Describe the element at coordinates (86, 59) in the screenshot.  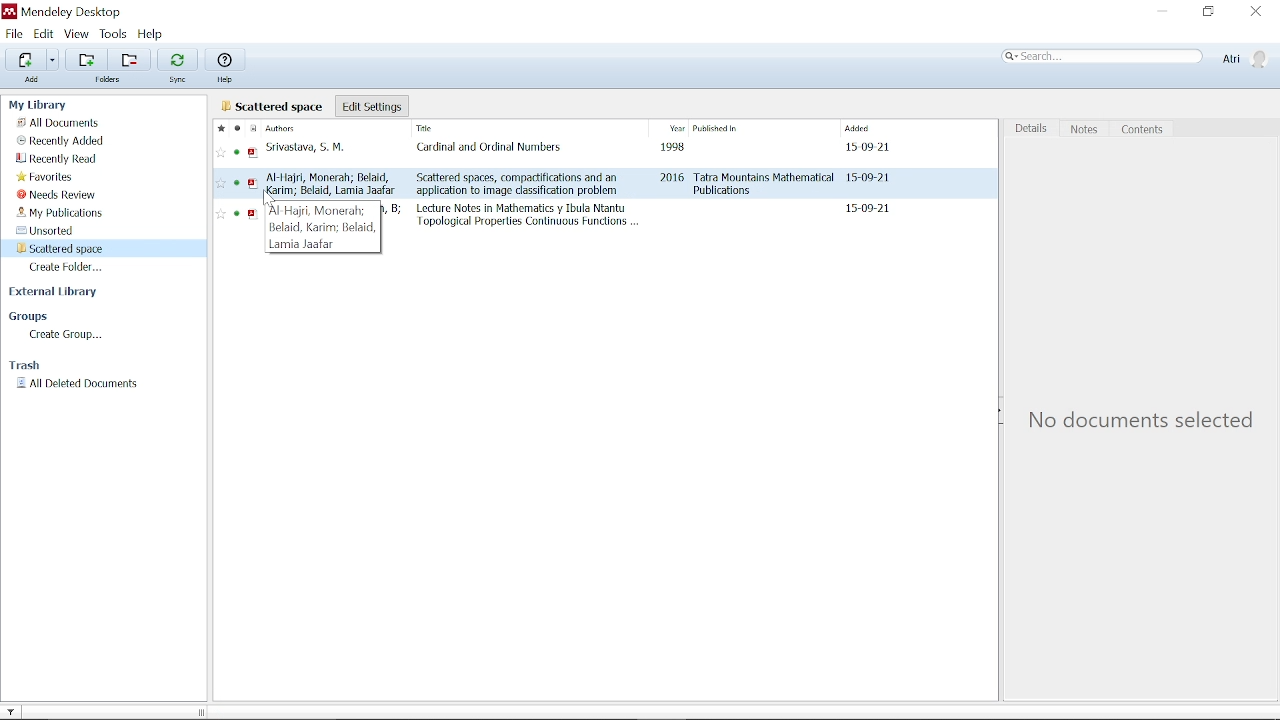
I see `Add folder` at that location.